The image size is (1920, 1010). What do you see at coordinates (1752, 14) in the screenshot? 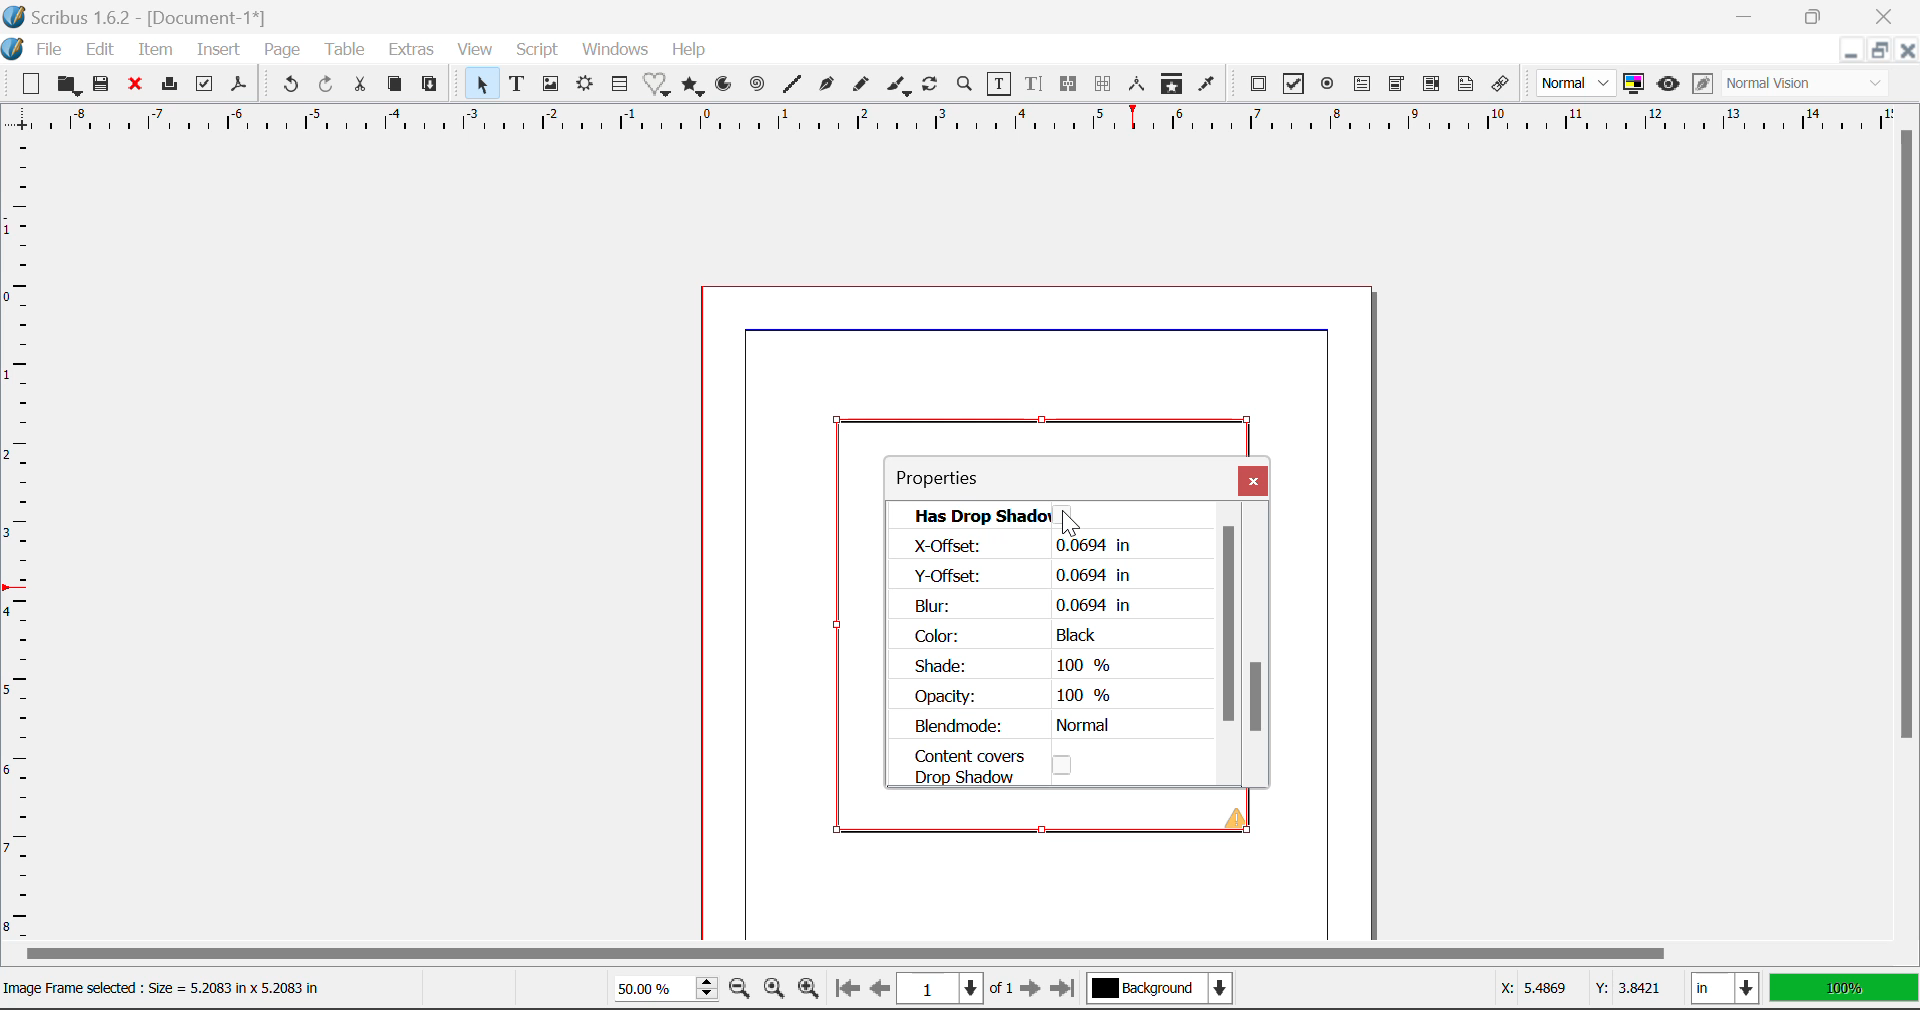
I see `Restore Down` at bounding box center [1752, 14].